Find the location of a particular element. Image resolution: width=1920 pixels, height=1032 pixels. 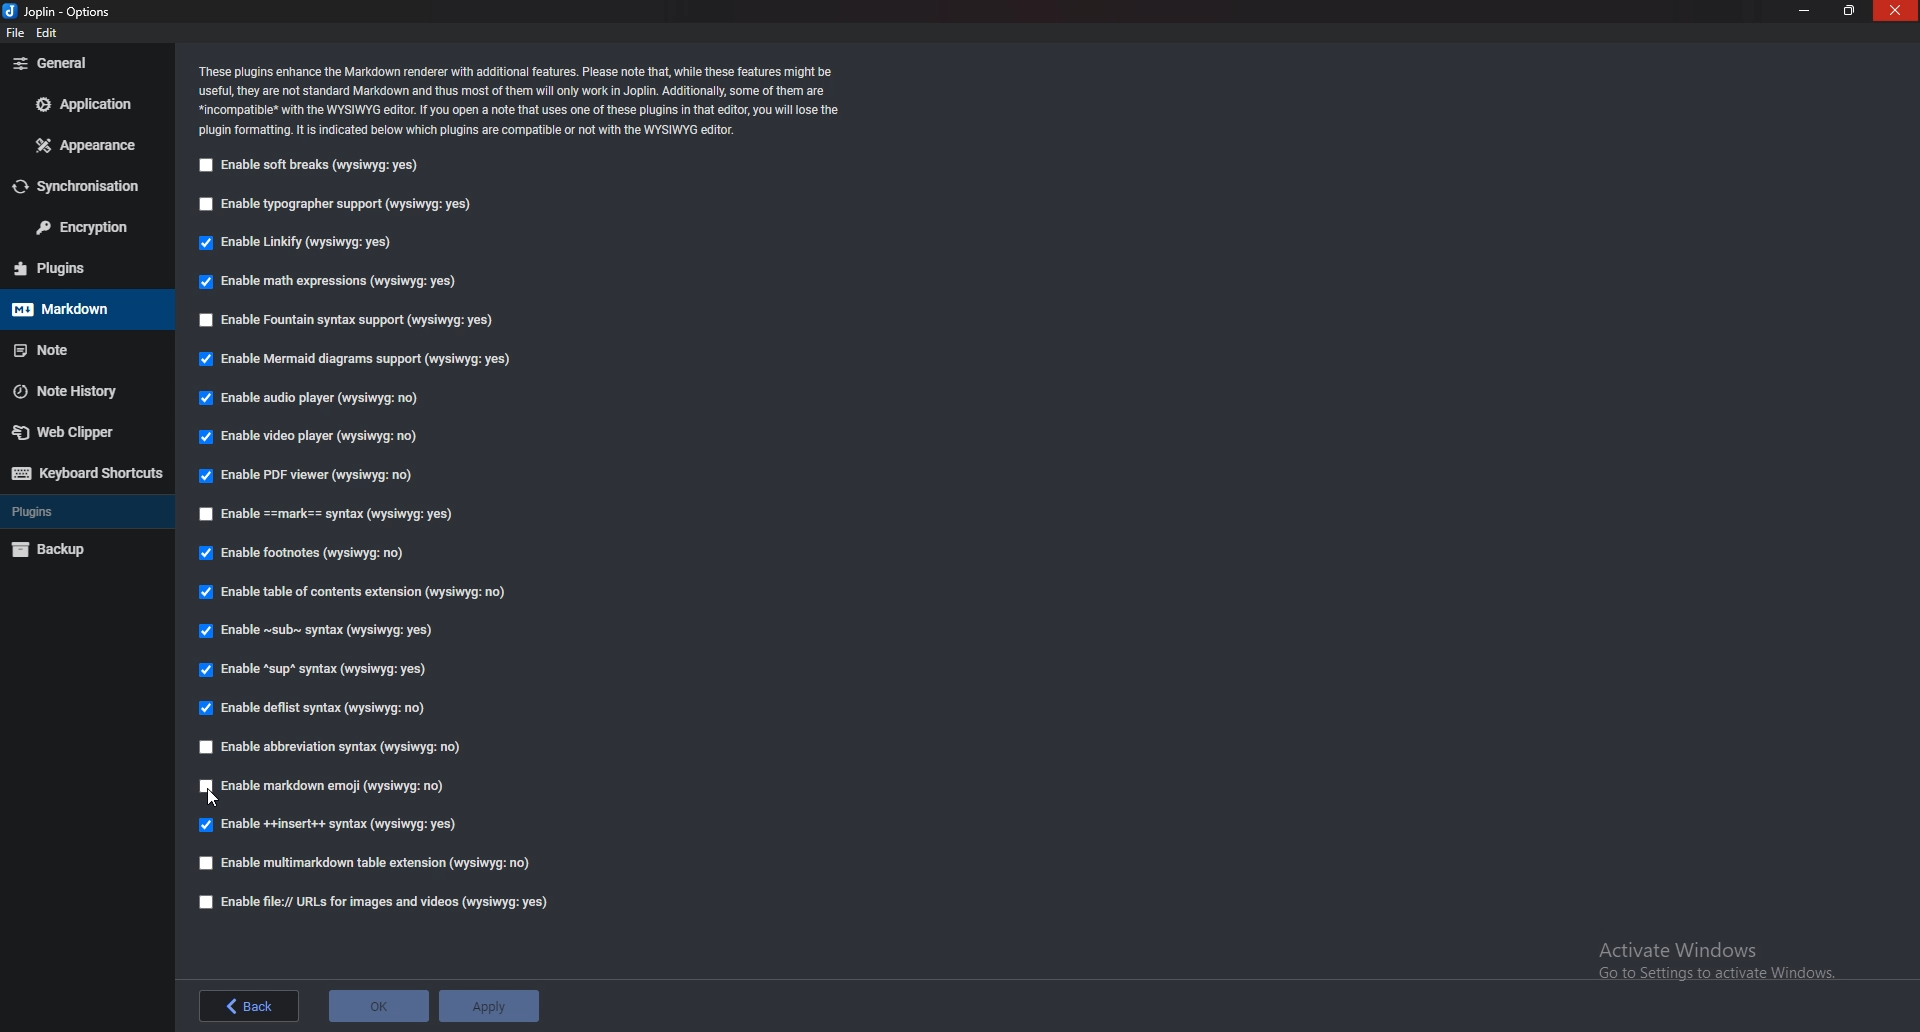

back is located at coordinates (252, 1004).